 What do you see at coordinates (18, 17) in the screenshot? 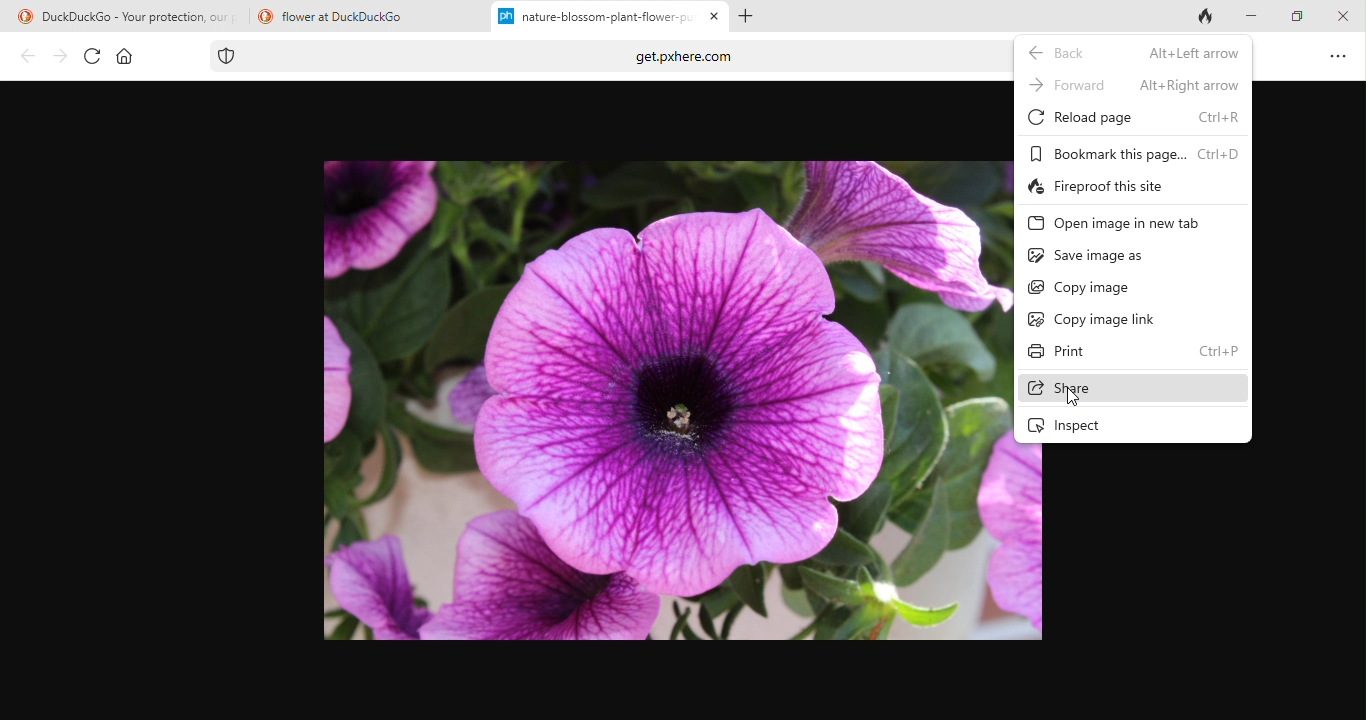
I see `duckduck go logo` at bounding box center [18, 17].